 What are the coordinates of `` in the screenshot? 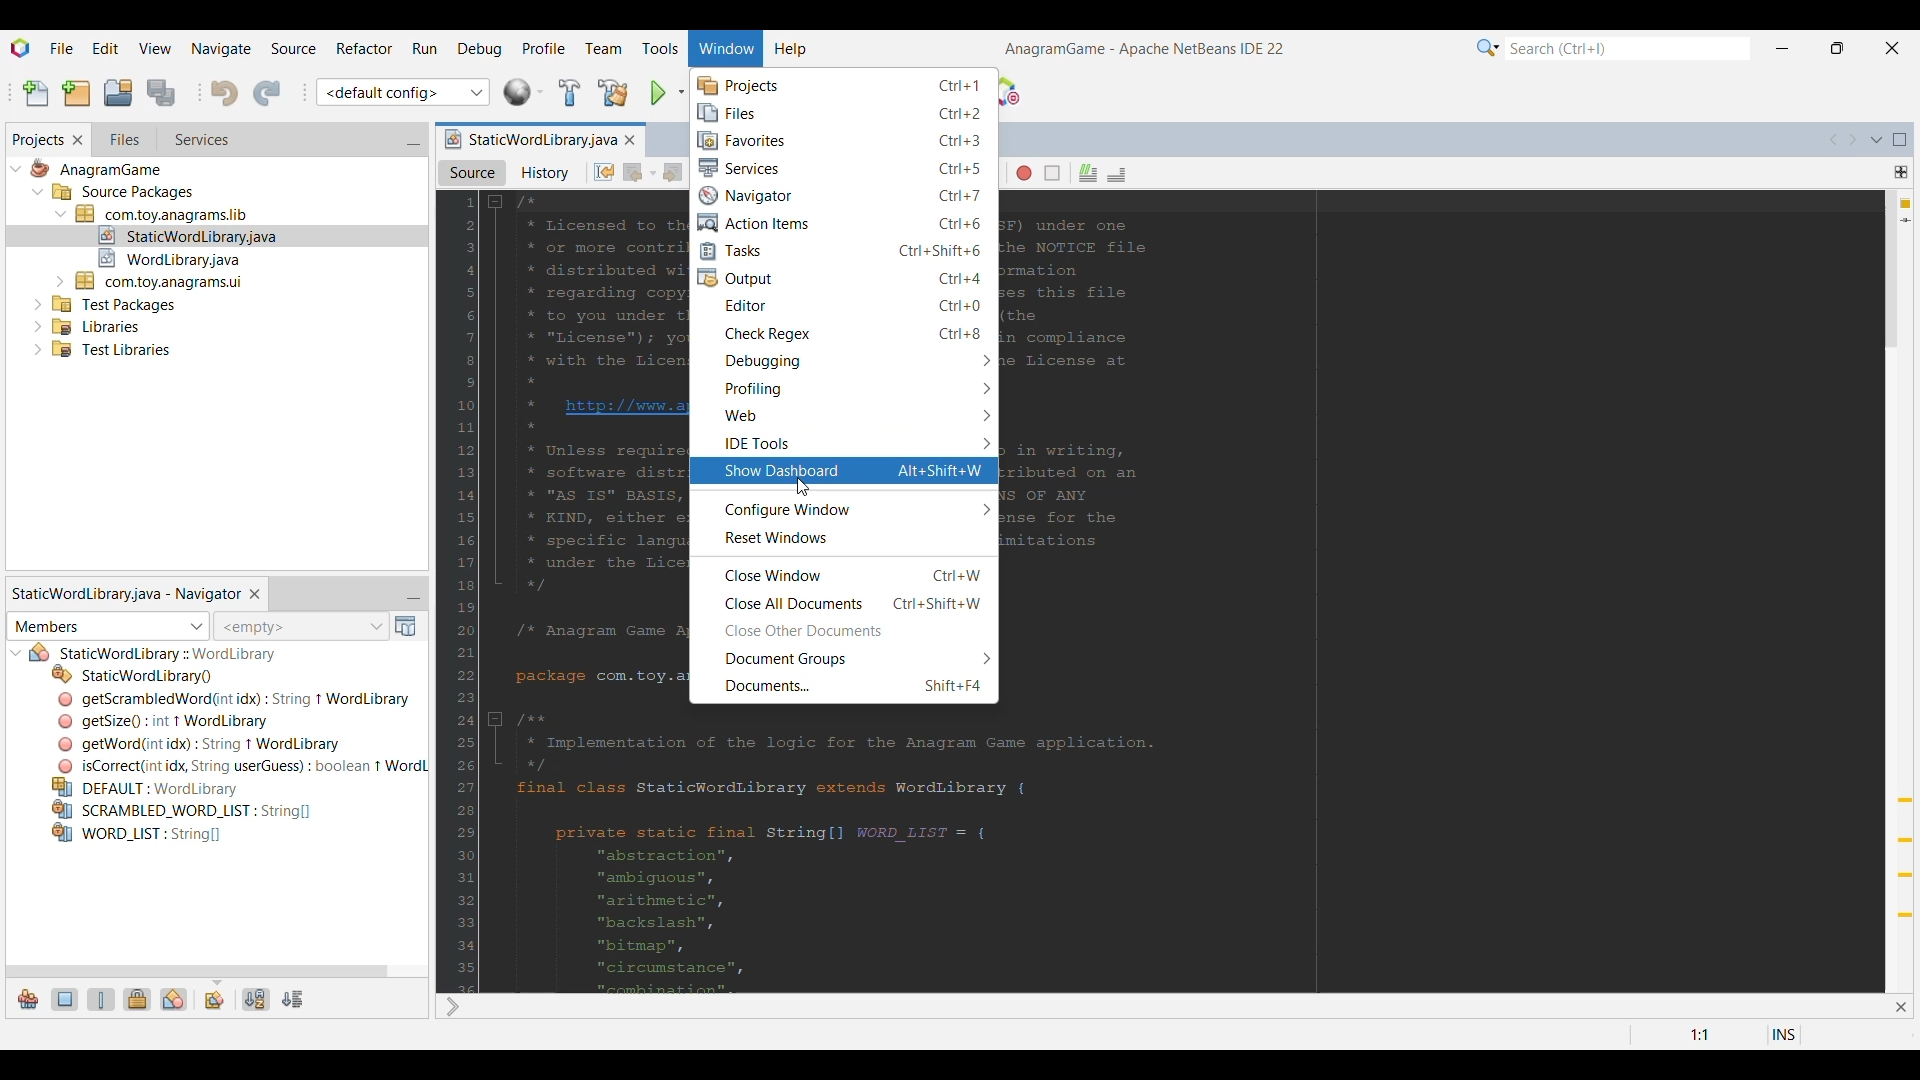 It's located at (124, 194).